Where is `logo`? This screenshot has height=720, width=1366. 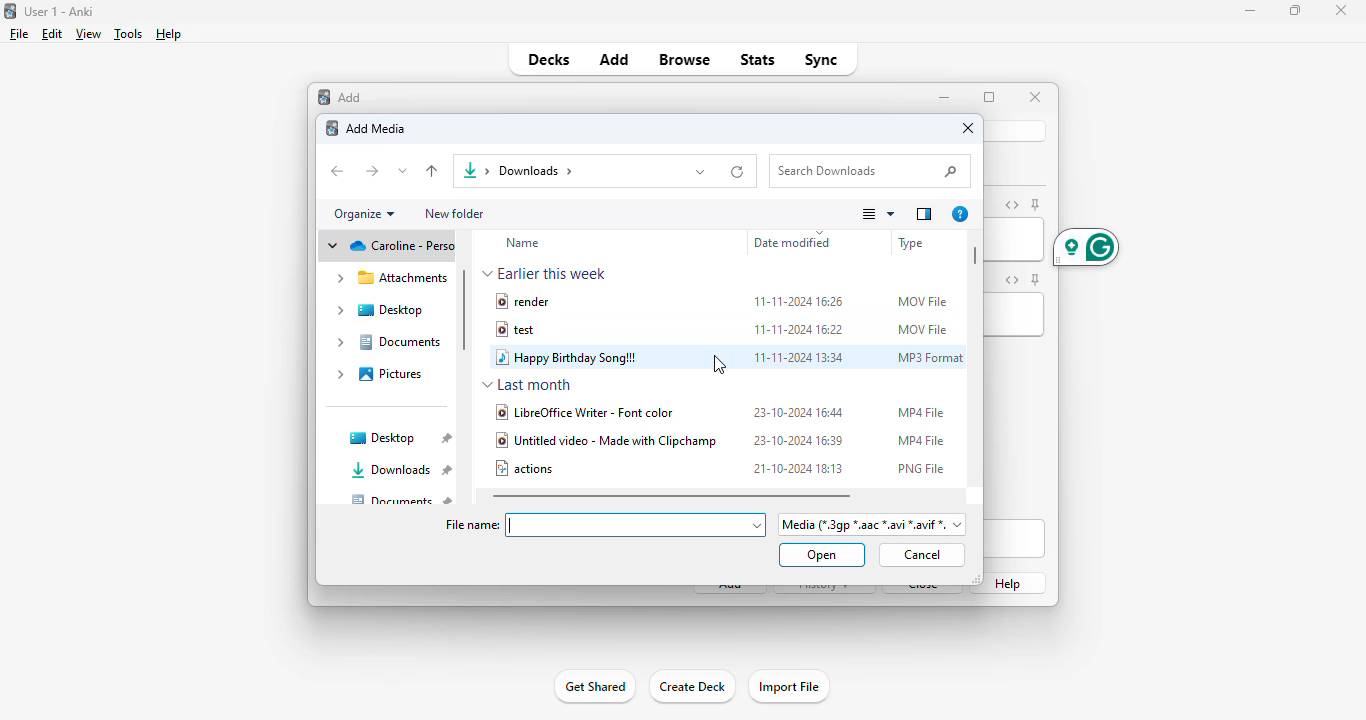
logo is located at coordinates (333, 128).